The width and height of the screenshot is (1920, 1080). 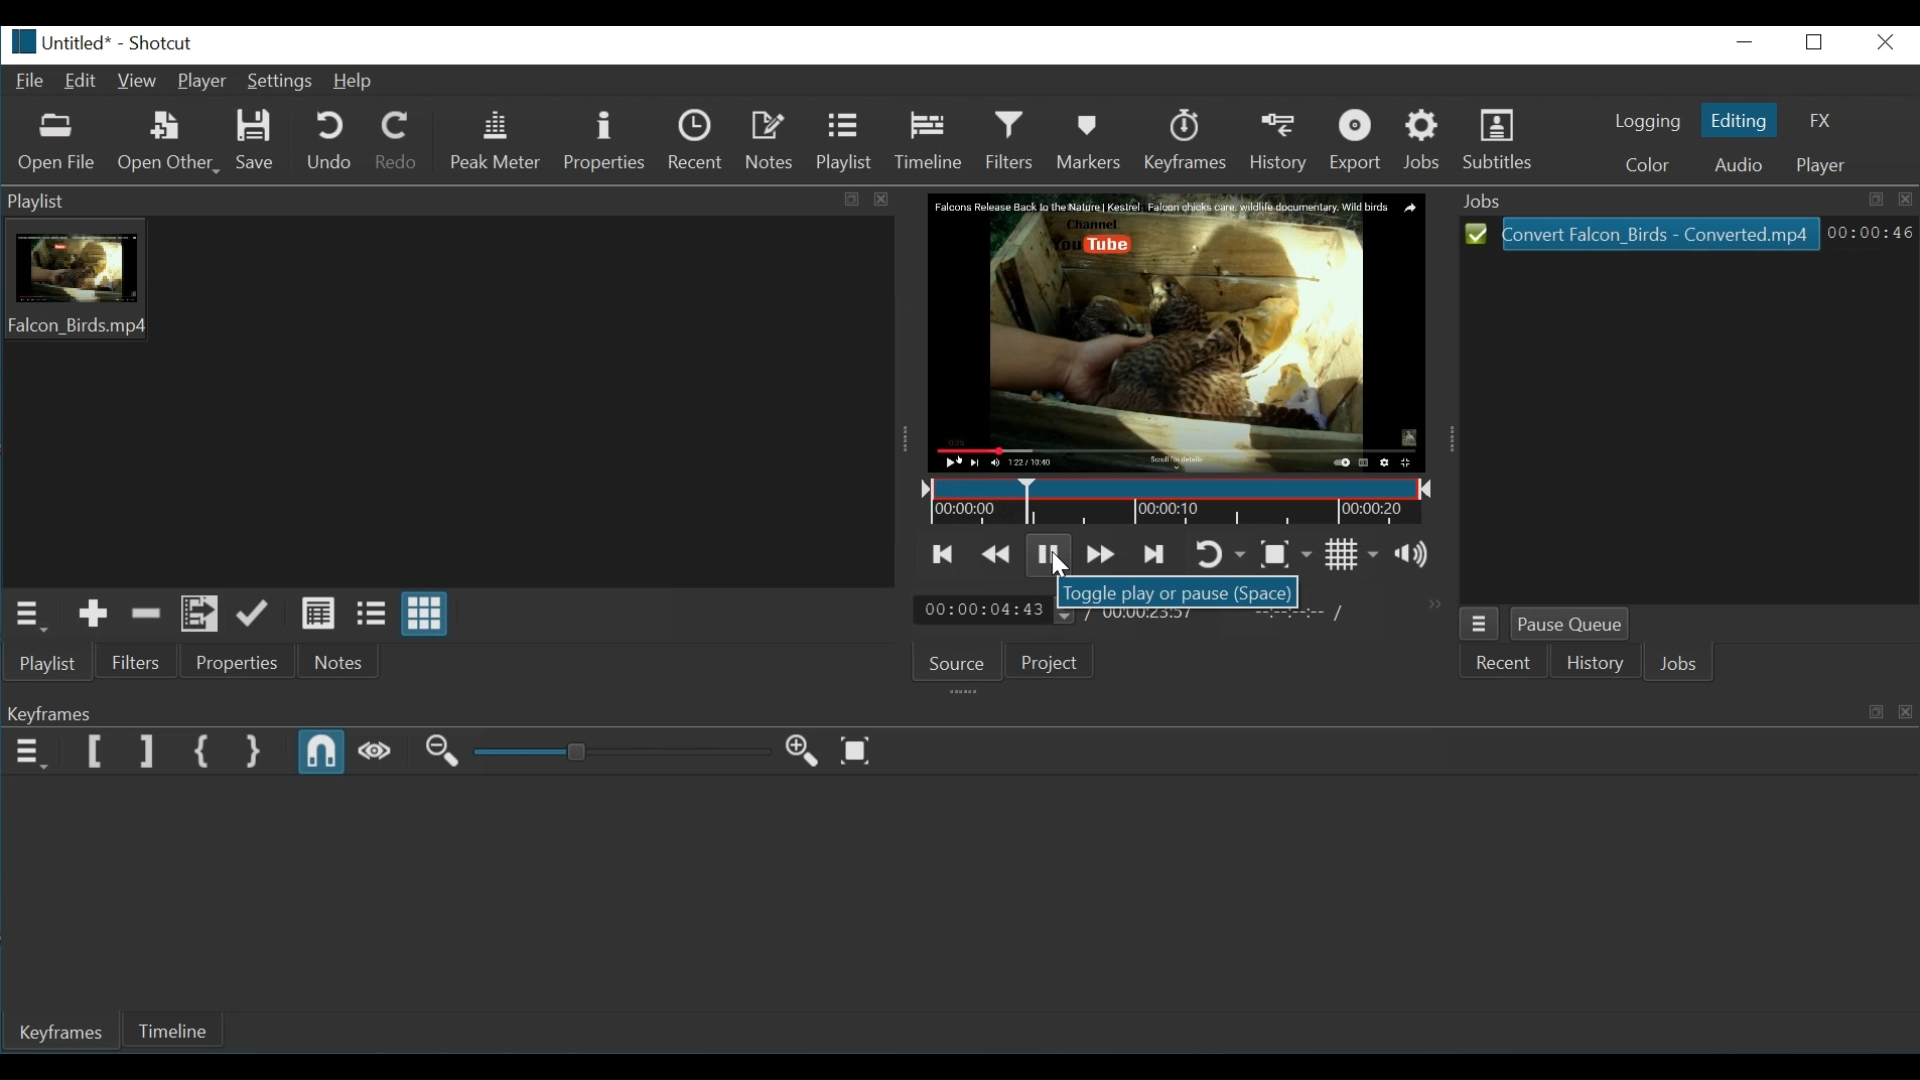 What do you see at coordinates (1355, 141) in the screenshot?
I see `Export` at bounding box center [1355, 141].